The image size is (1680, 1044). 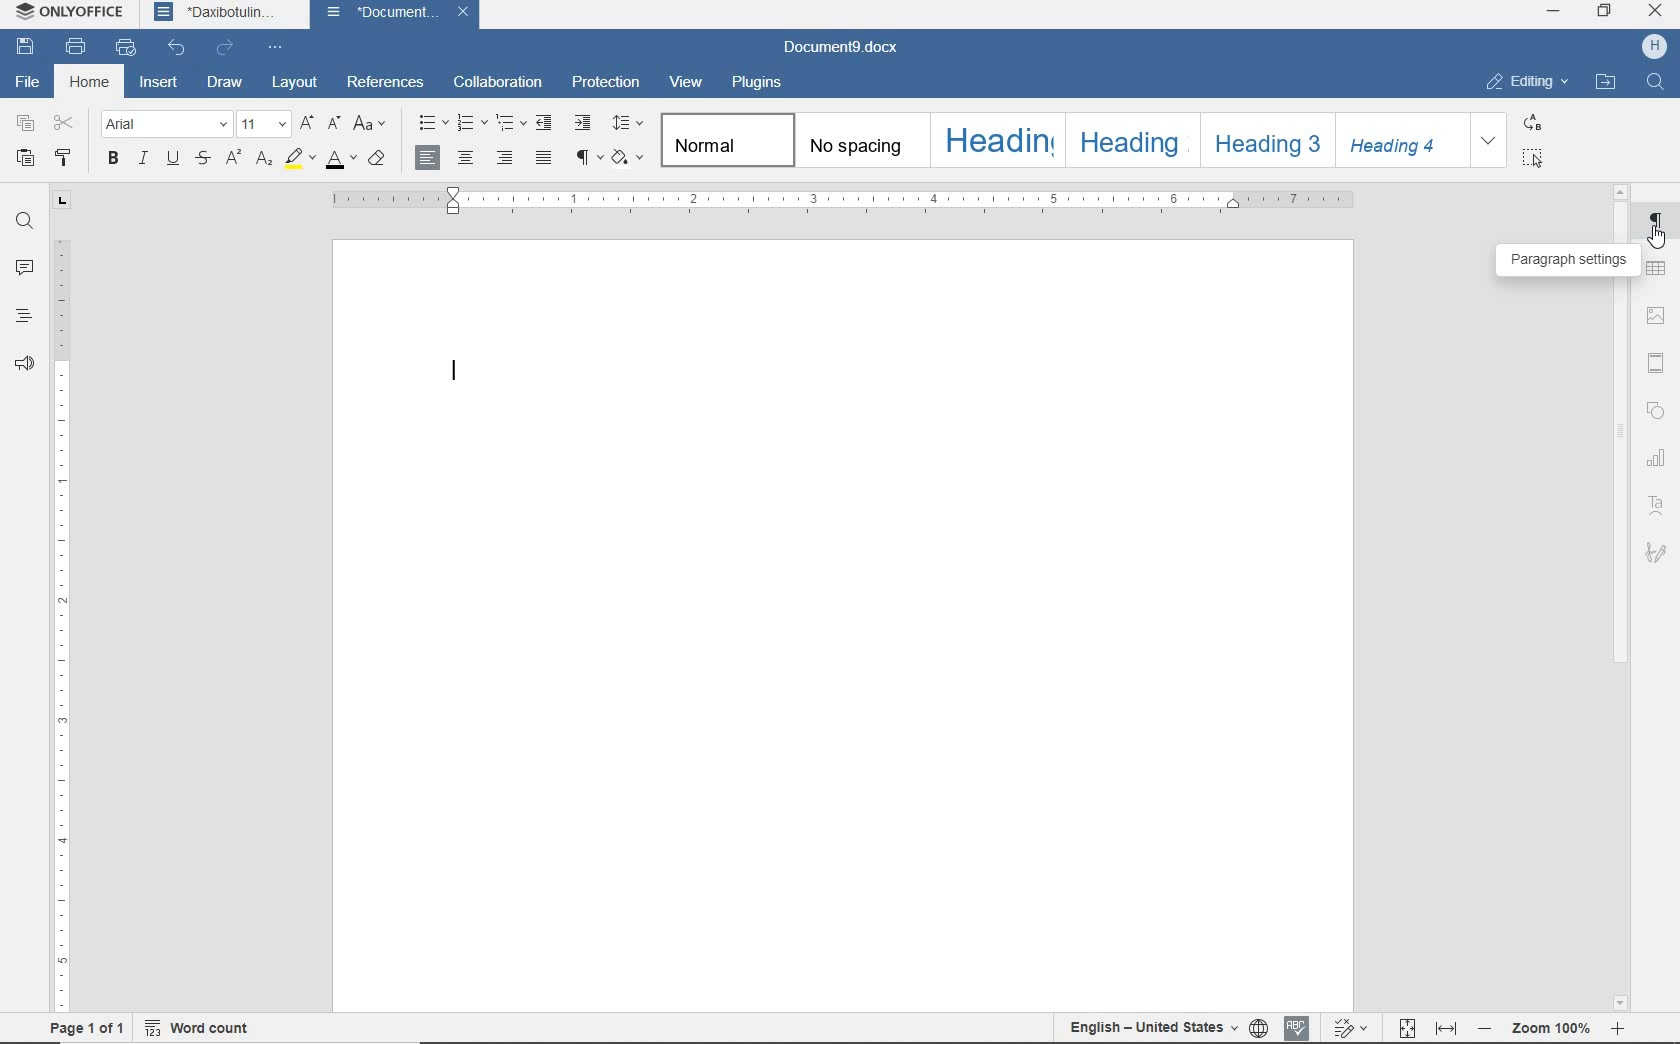 What do you see at coordinates (335, 124) in the screenshot?
I see `decrement font size` at bounding box center [335, 124].